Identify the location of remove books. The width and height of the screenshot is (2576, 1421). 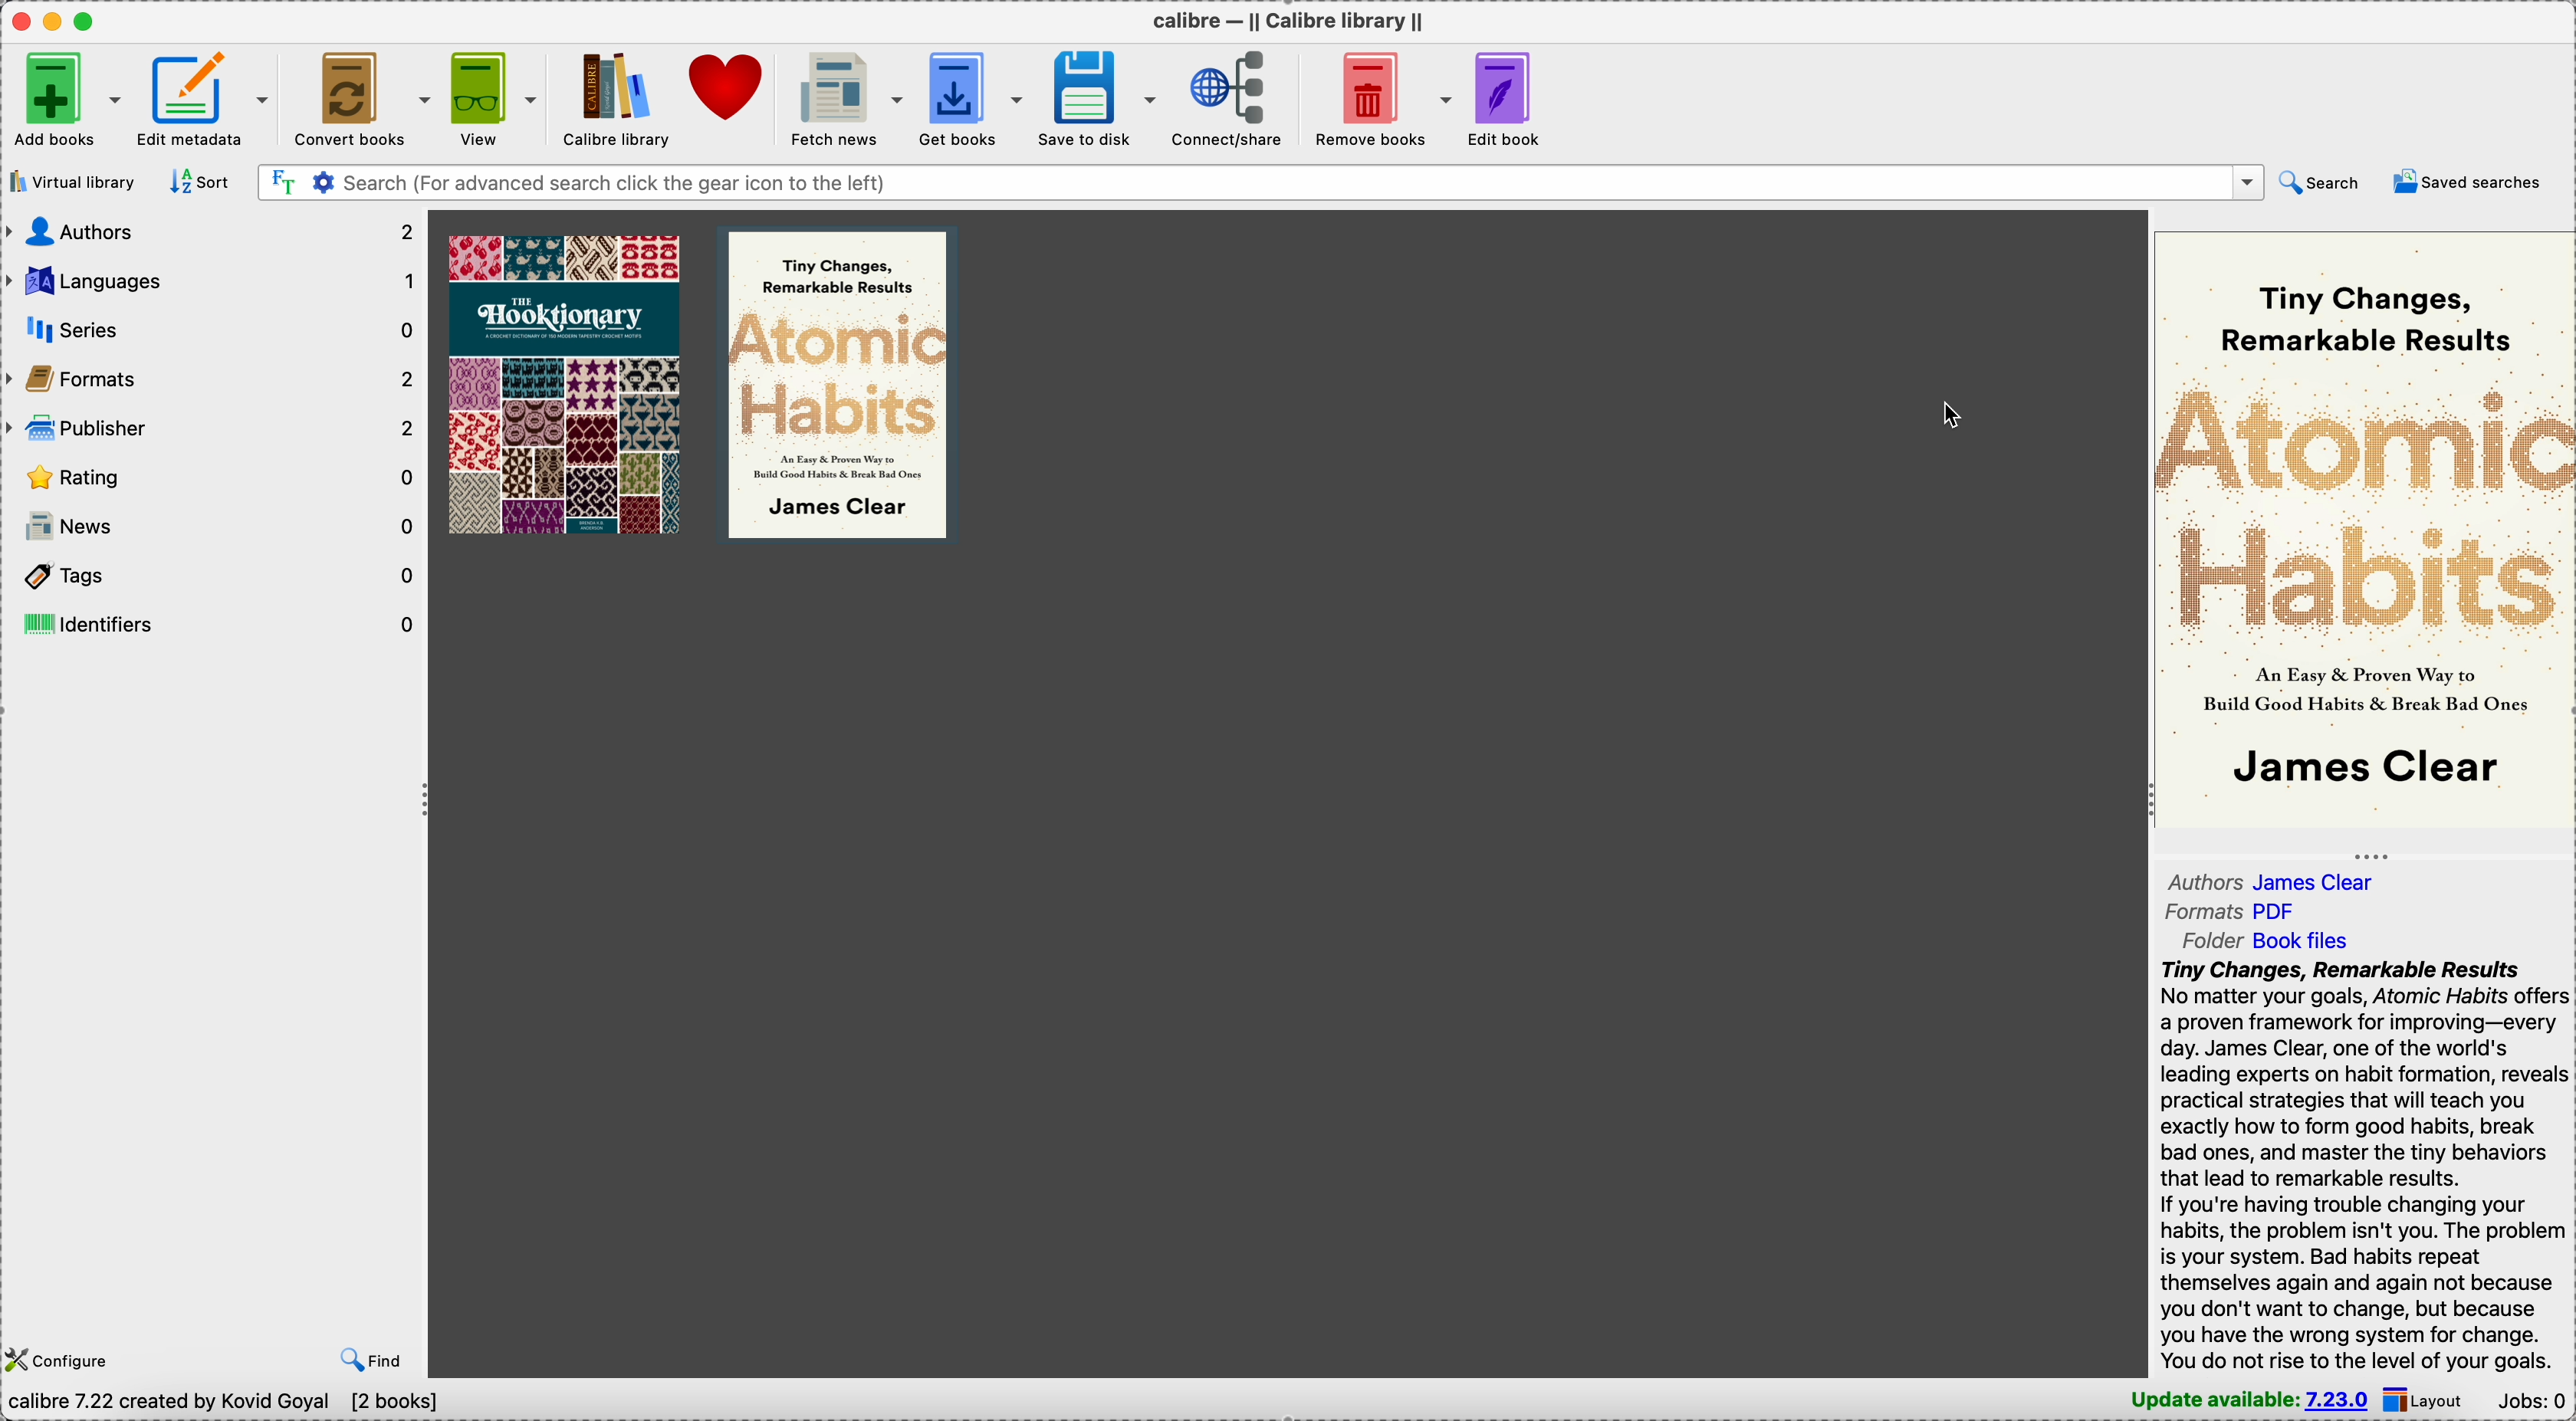
(1380, 94).